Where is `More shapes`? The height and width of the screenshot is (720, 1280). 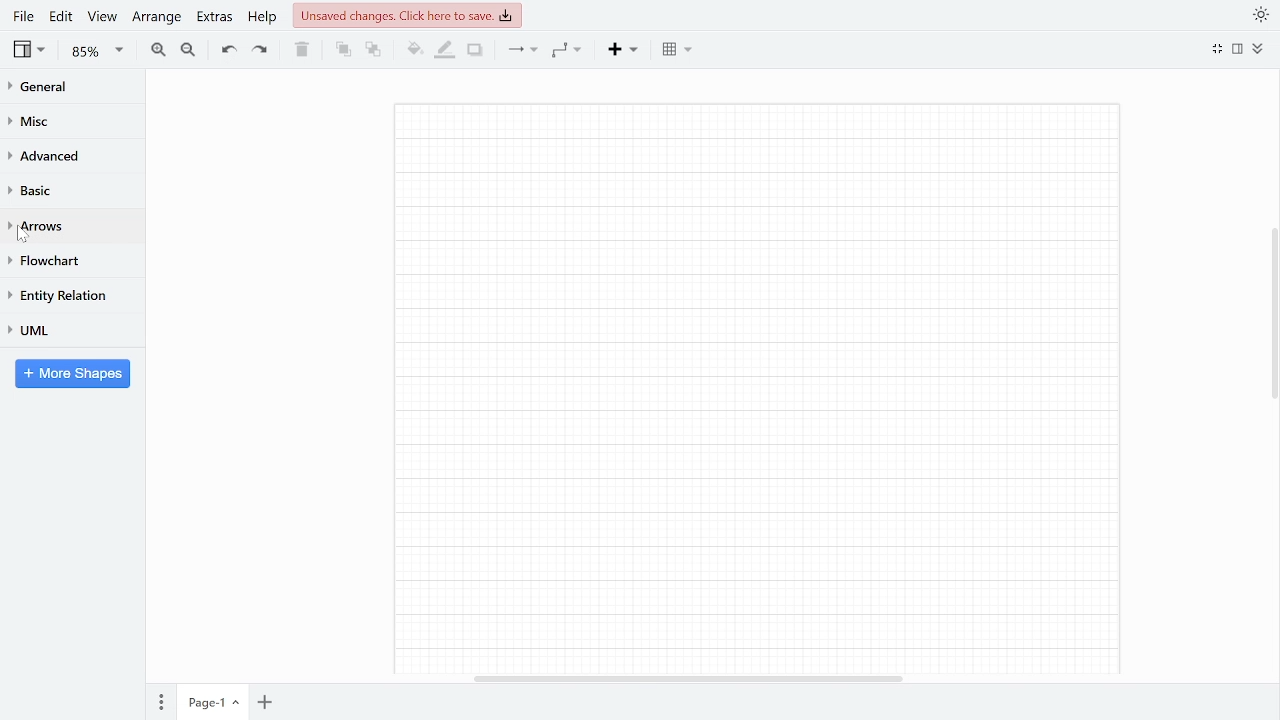 More shapes is located at coordinates (74, 374).